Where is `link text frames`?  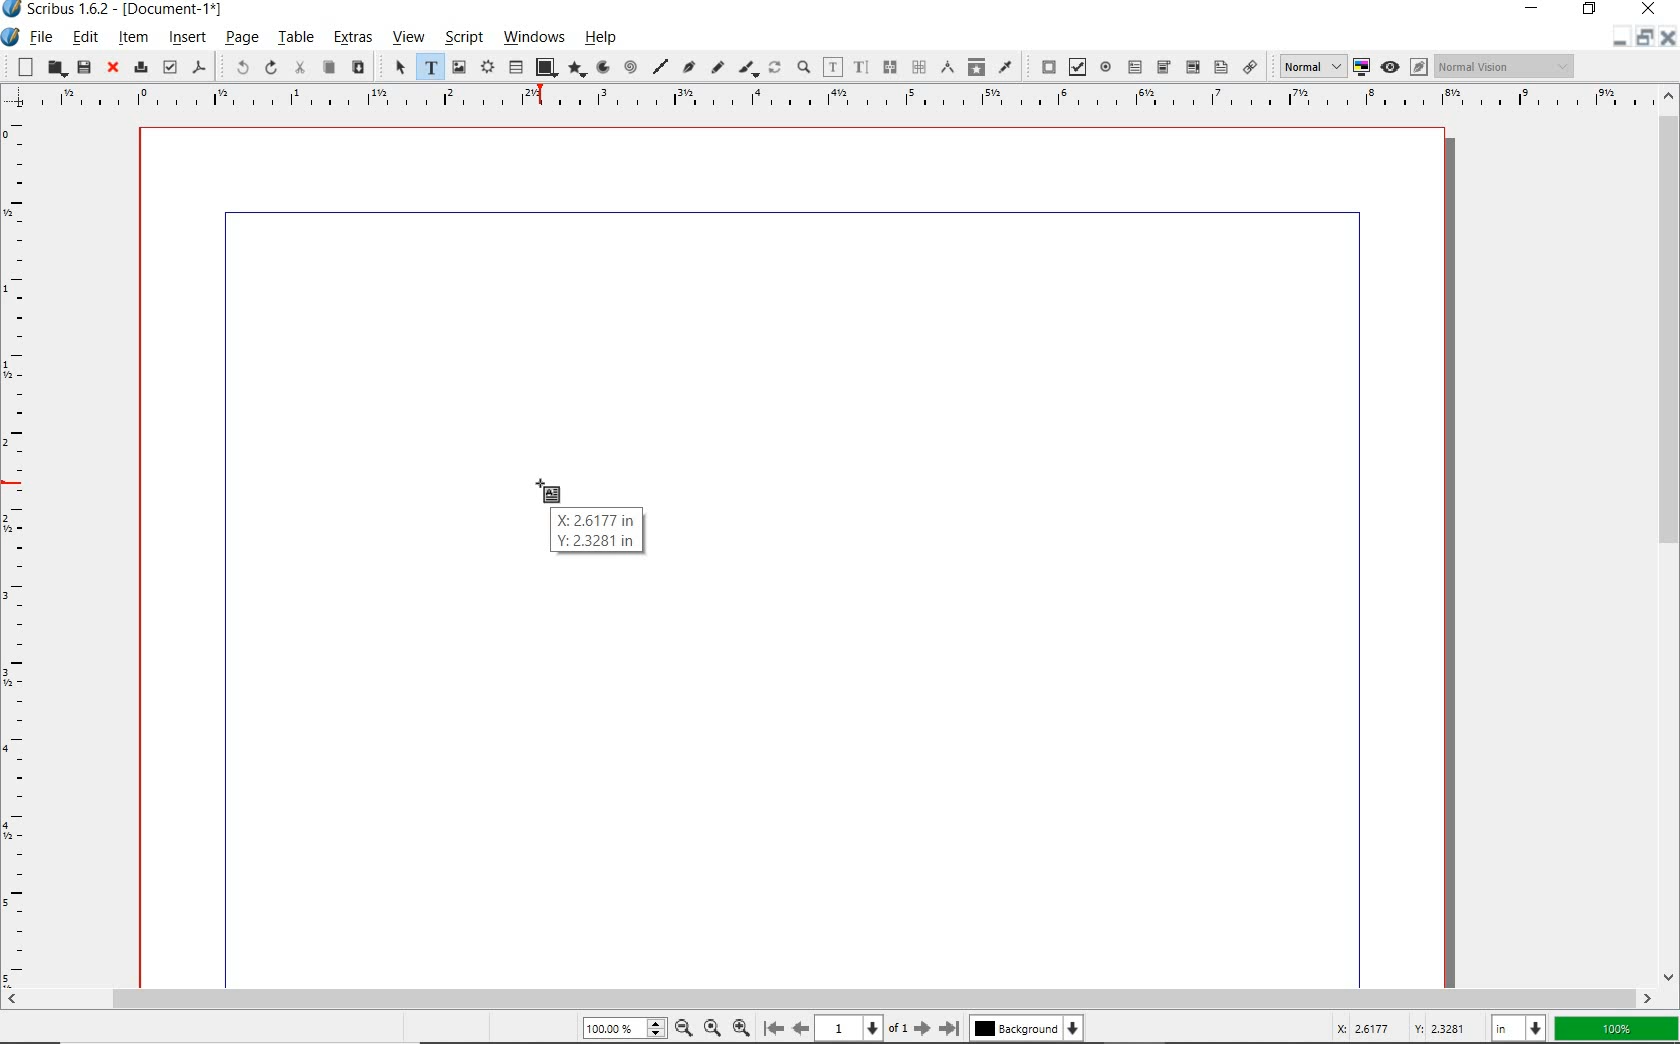
link text frames is located at coordinates (891, 67).